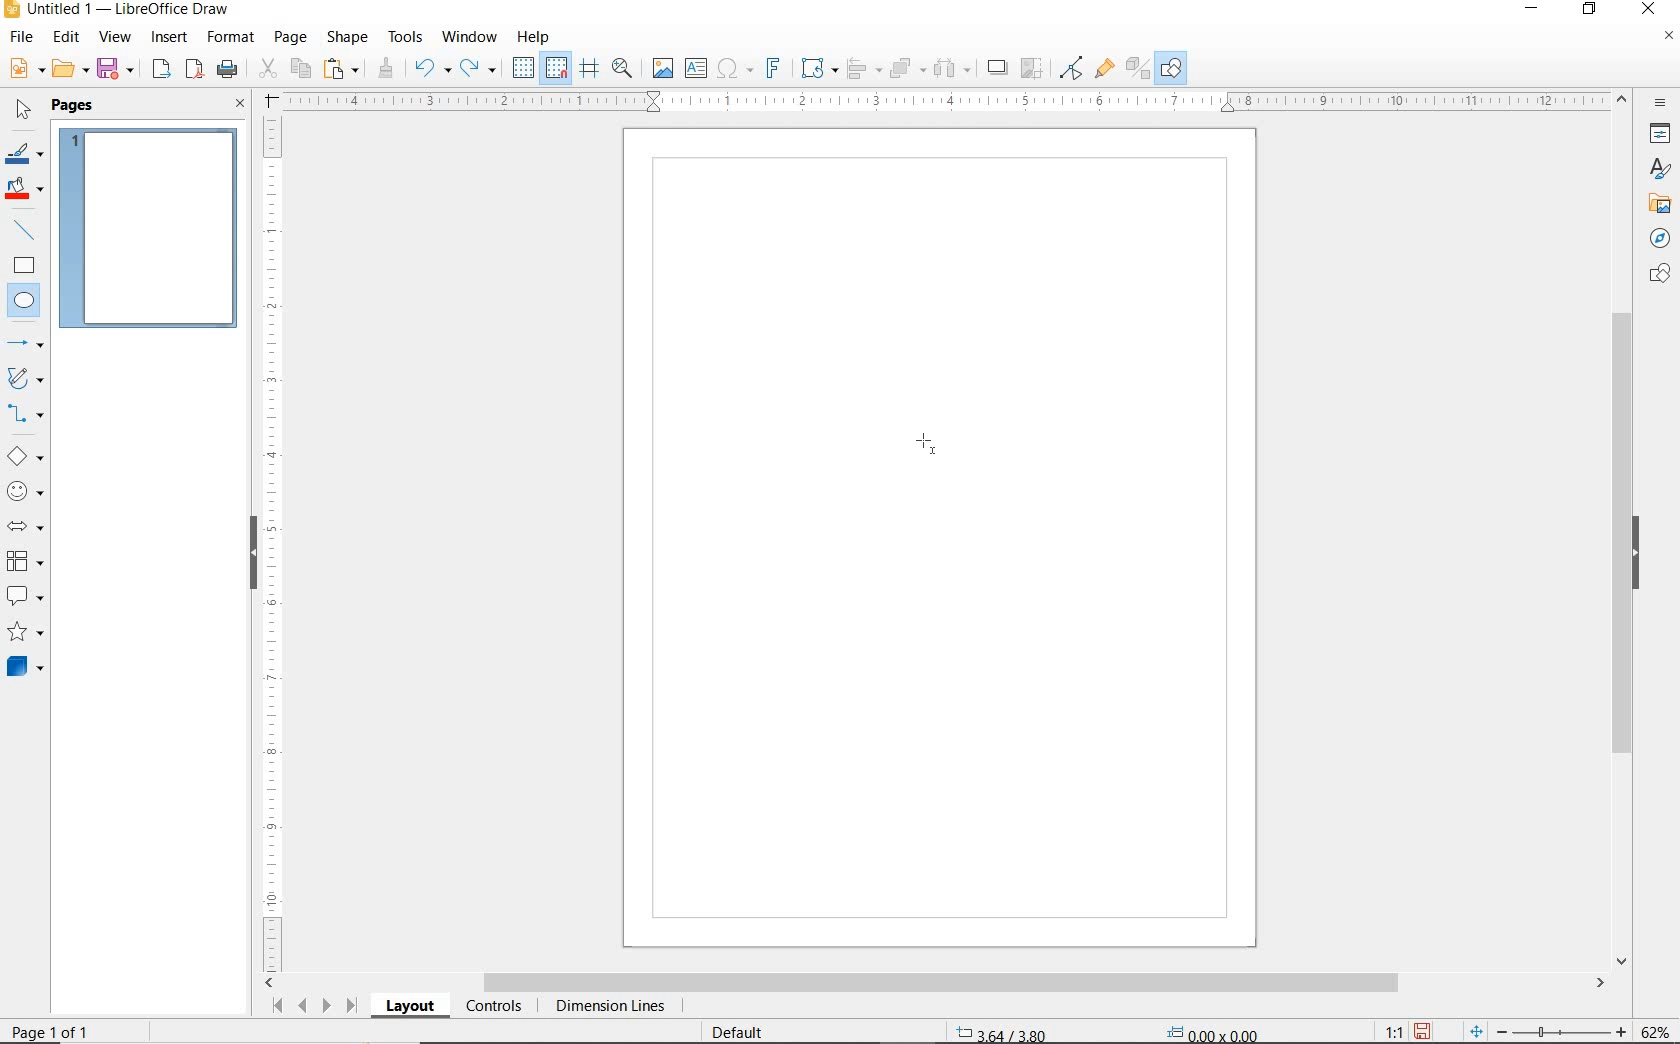 Image resolution: width=1680 pixels, height=1044 pixels. I want to click on SIDEBAR SETTINGS, so click(1661, 104).